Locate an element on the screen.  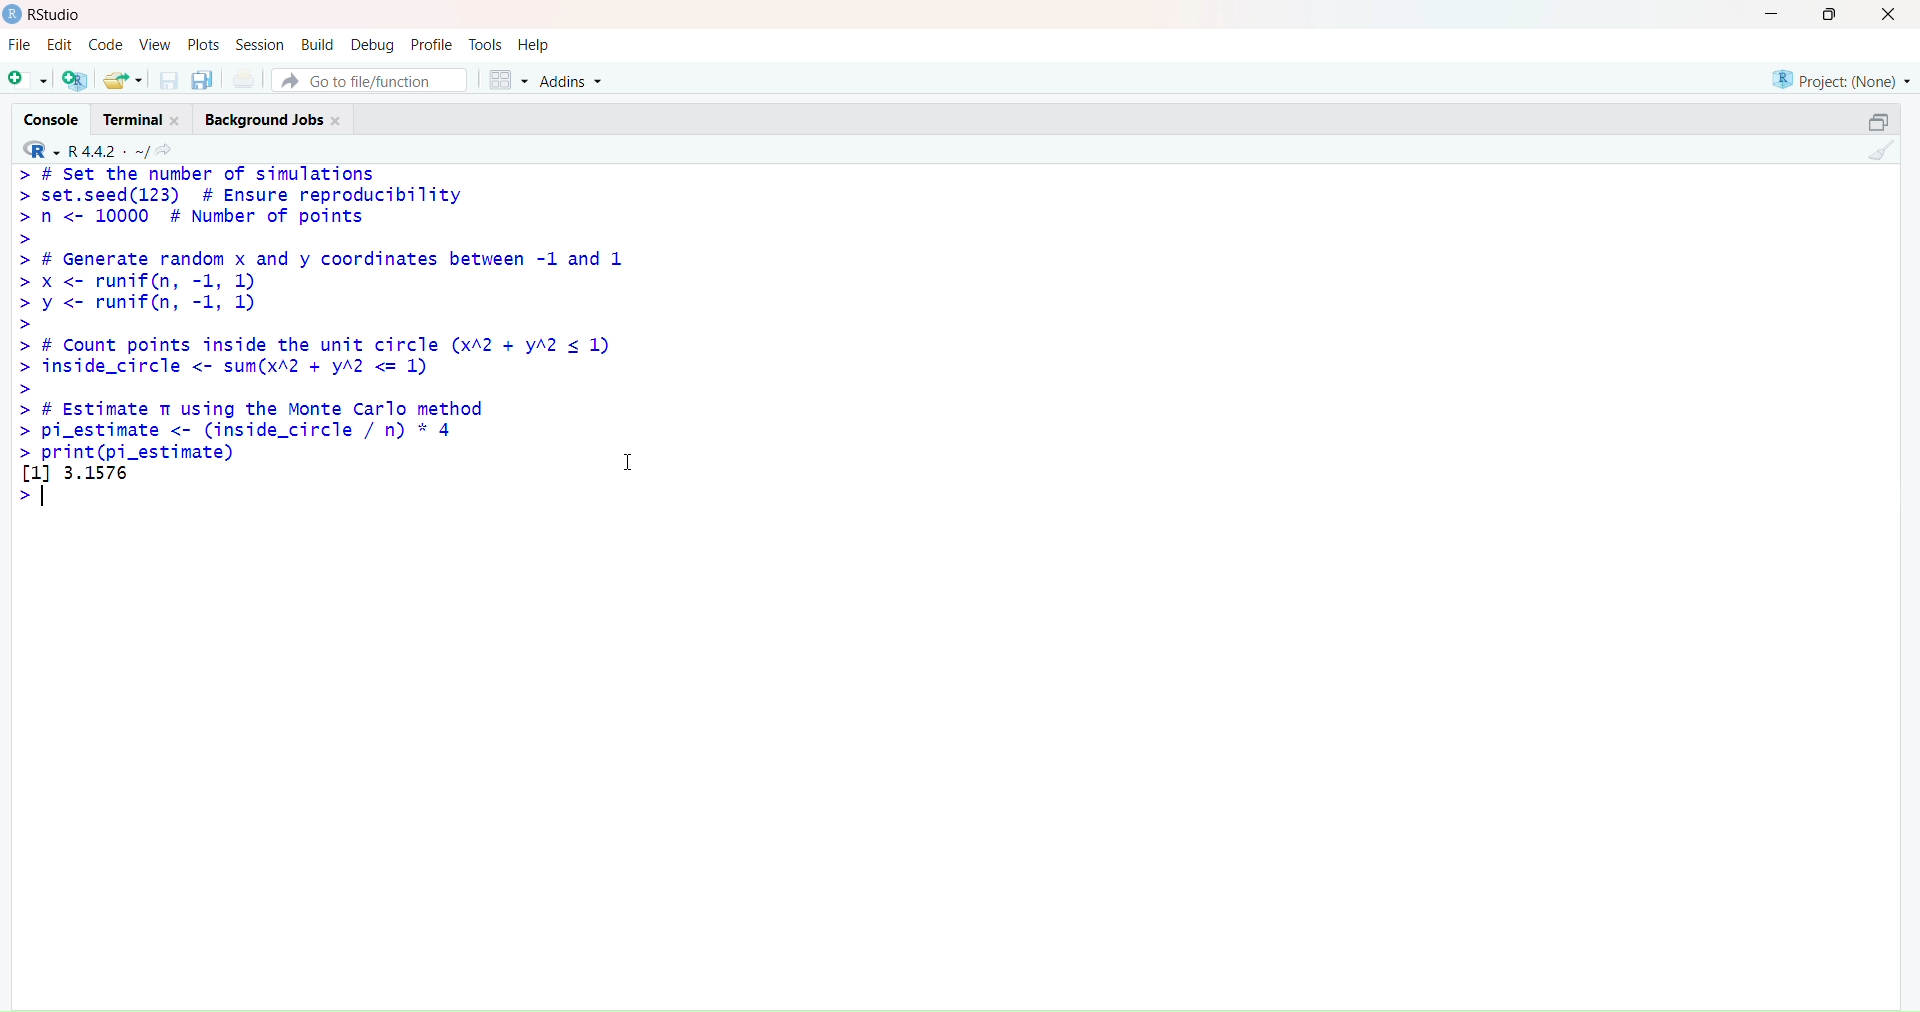
New File is located at coordinates (28, 80).